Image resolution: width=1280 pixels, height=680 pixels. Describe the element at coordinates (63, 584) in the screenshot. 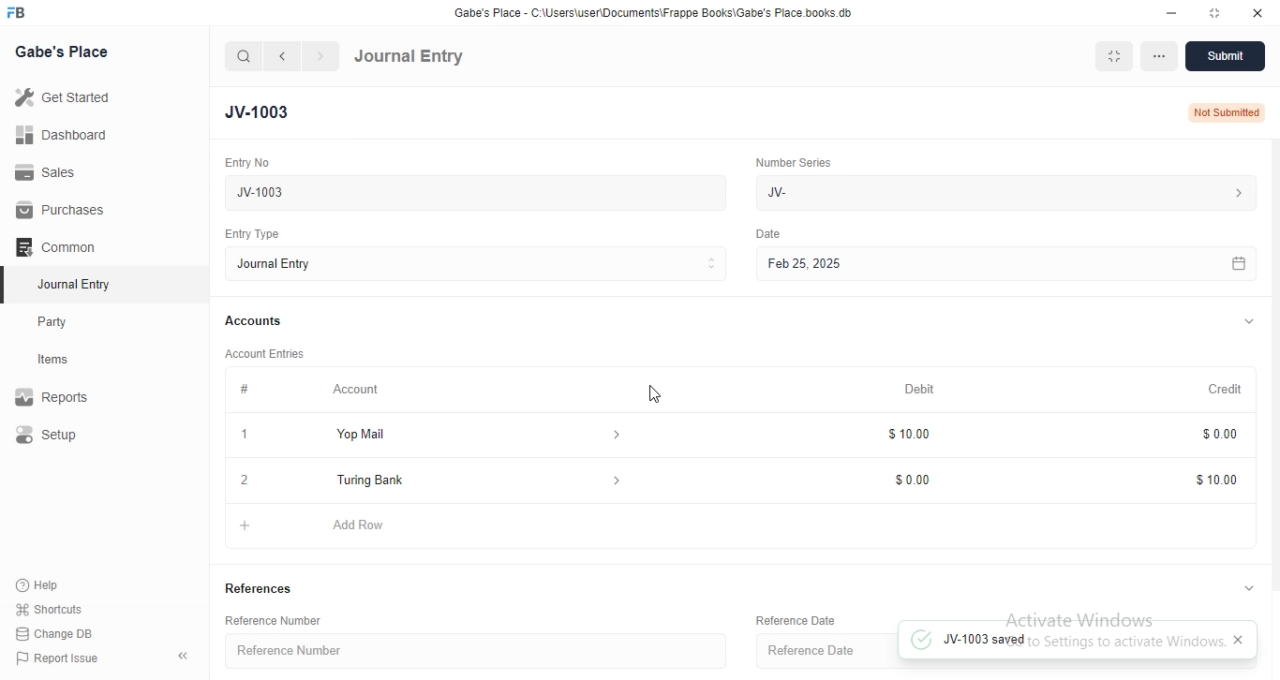

I see `Help` at that location.